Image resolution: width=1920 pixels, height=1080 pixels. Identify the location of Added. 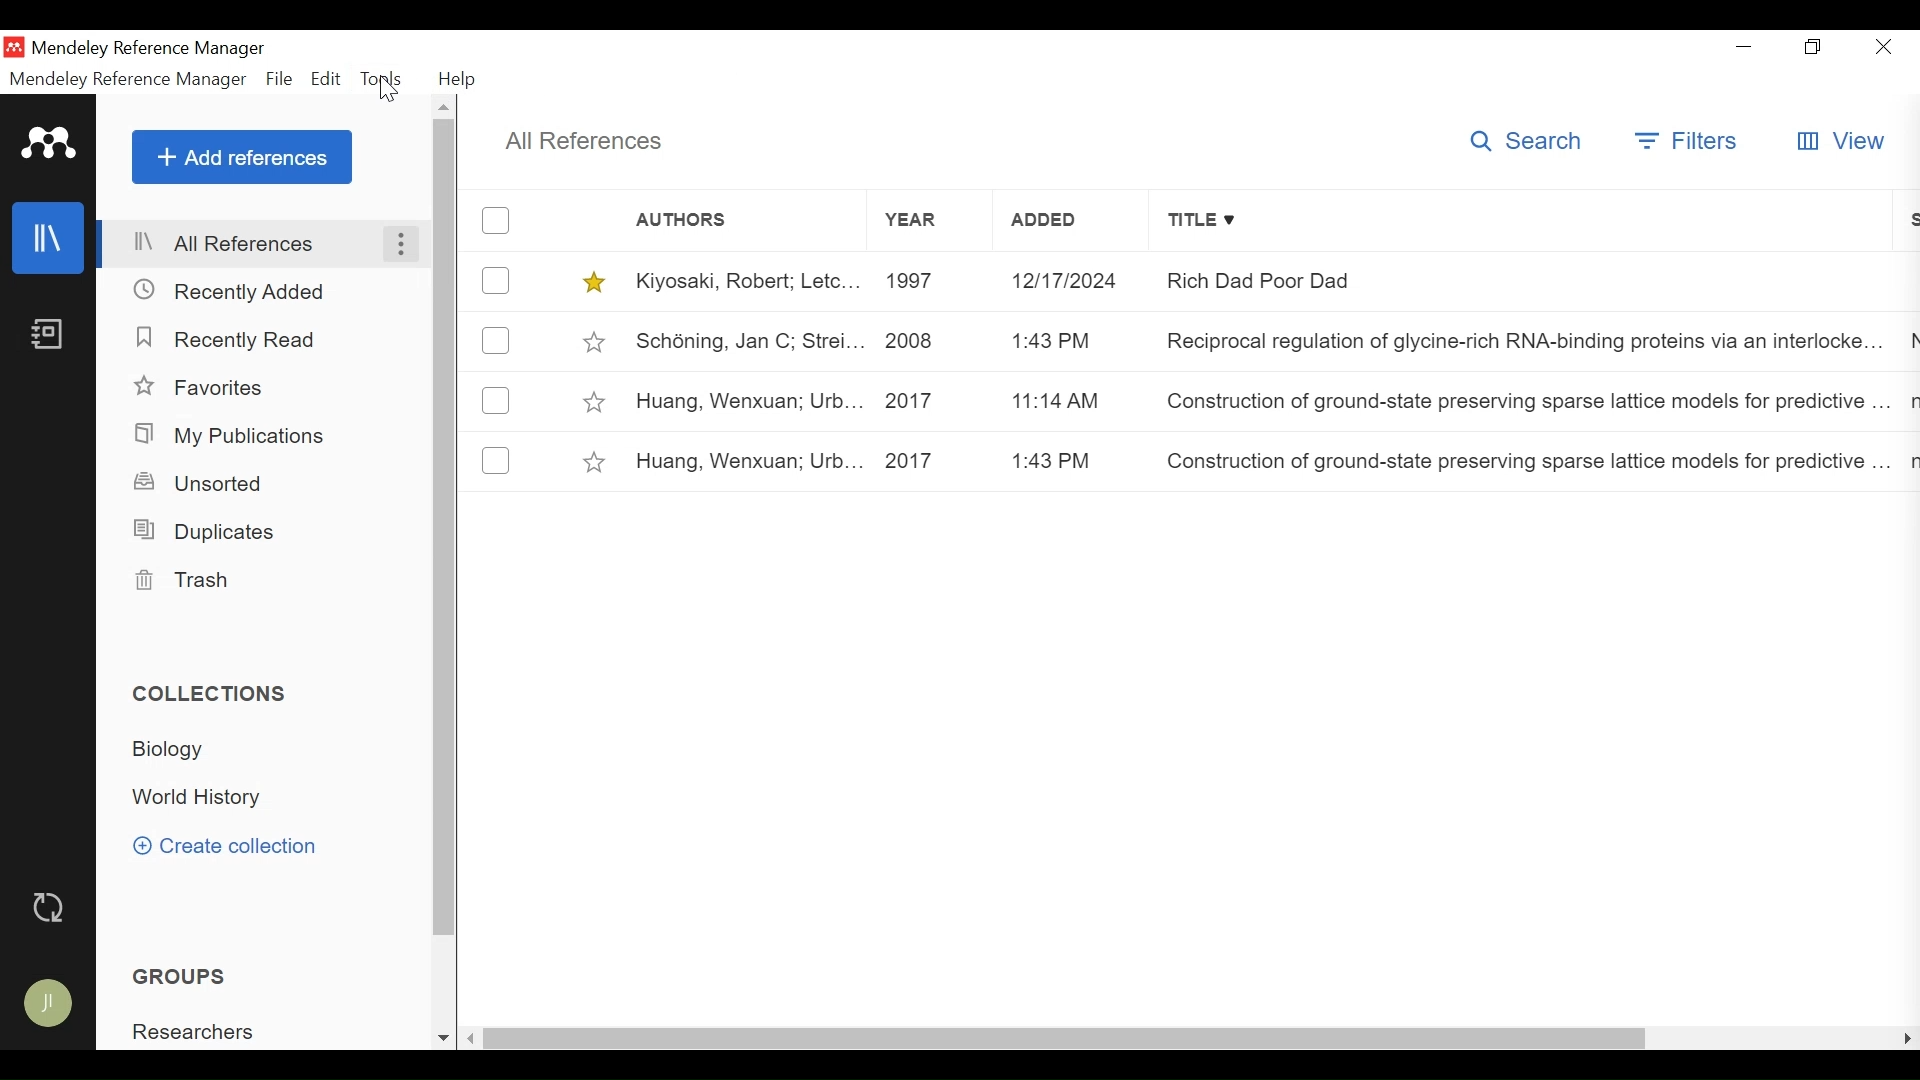
(1064, 221).